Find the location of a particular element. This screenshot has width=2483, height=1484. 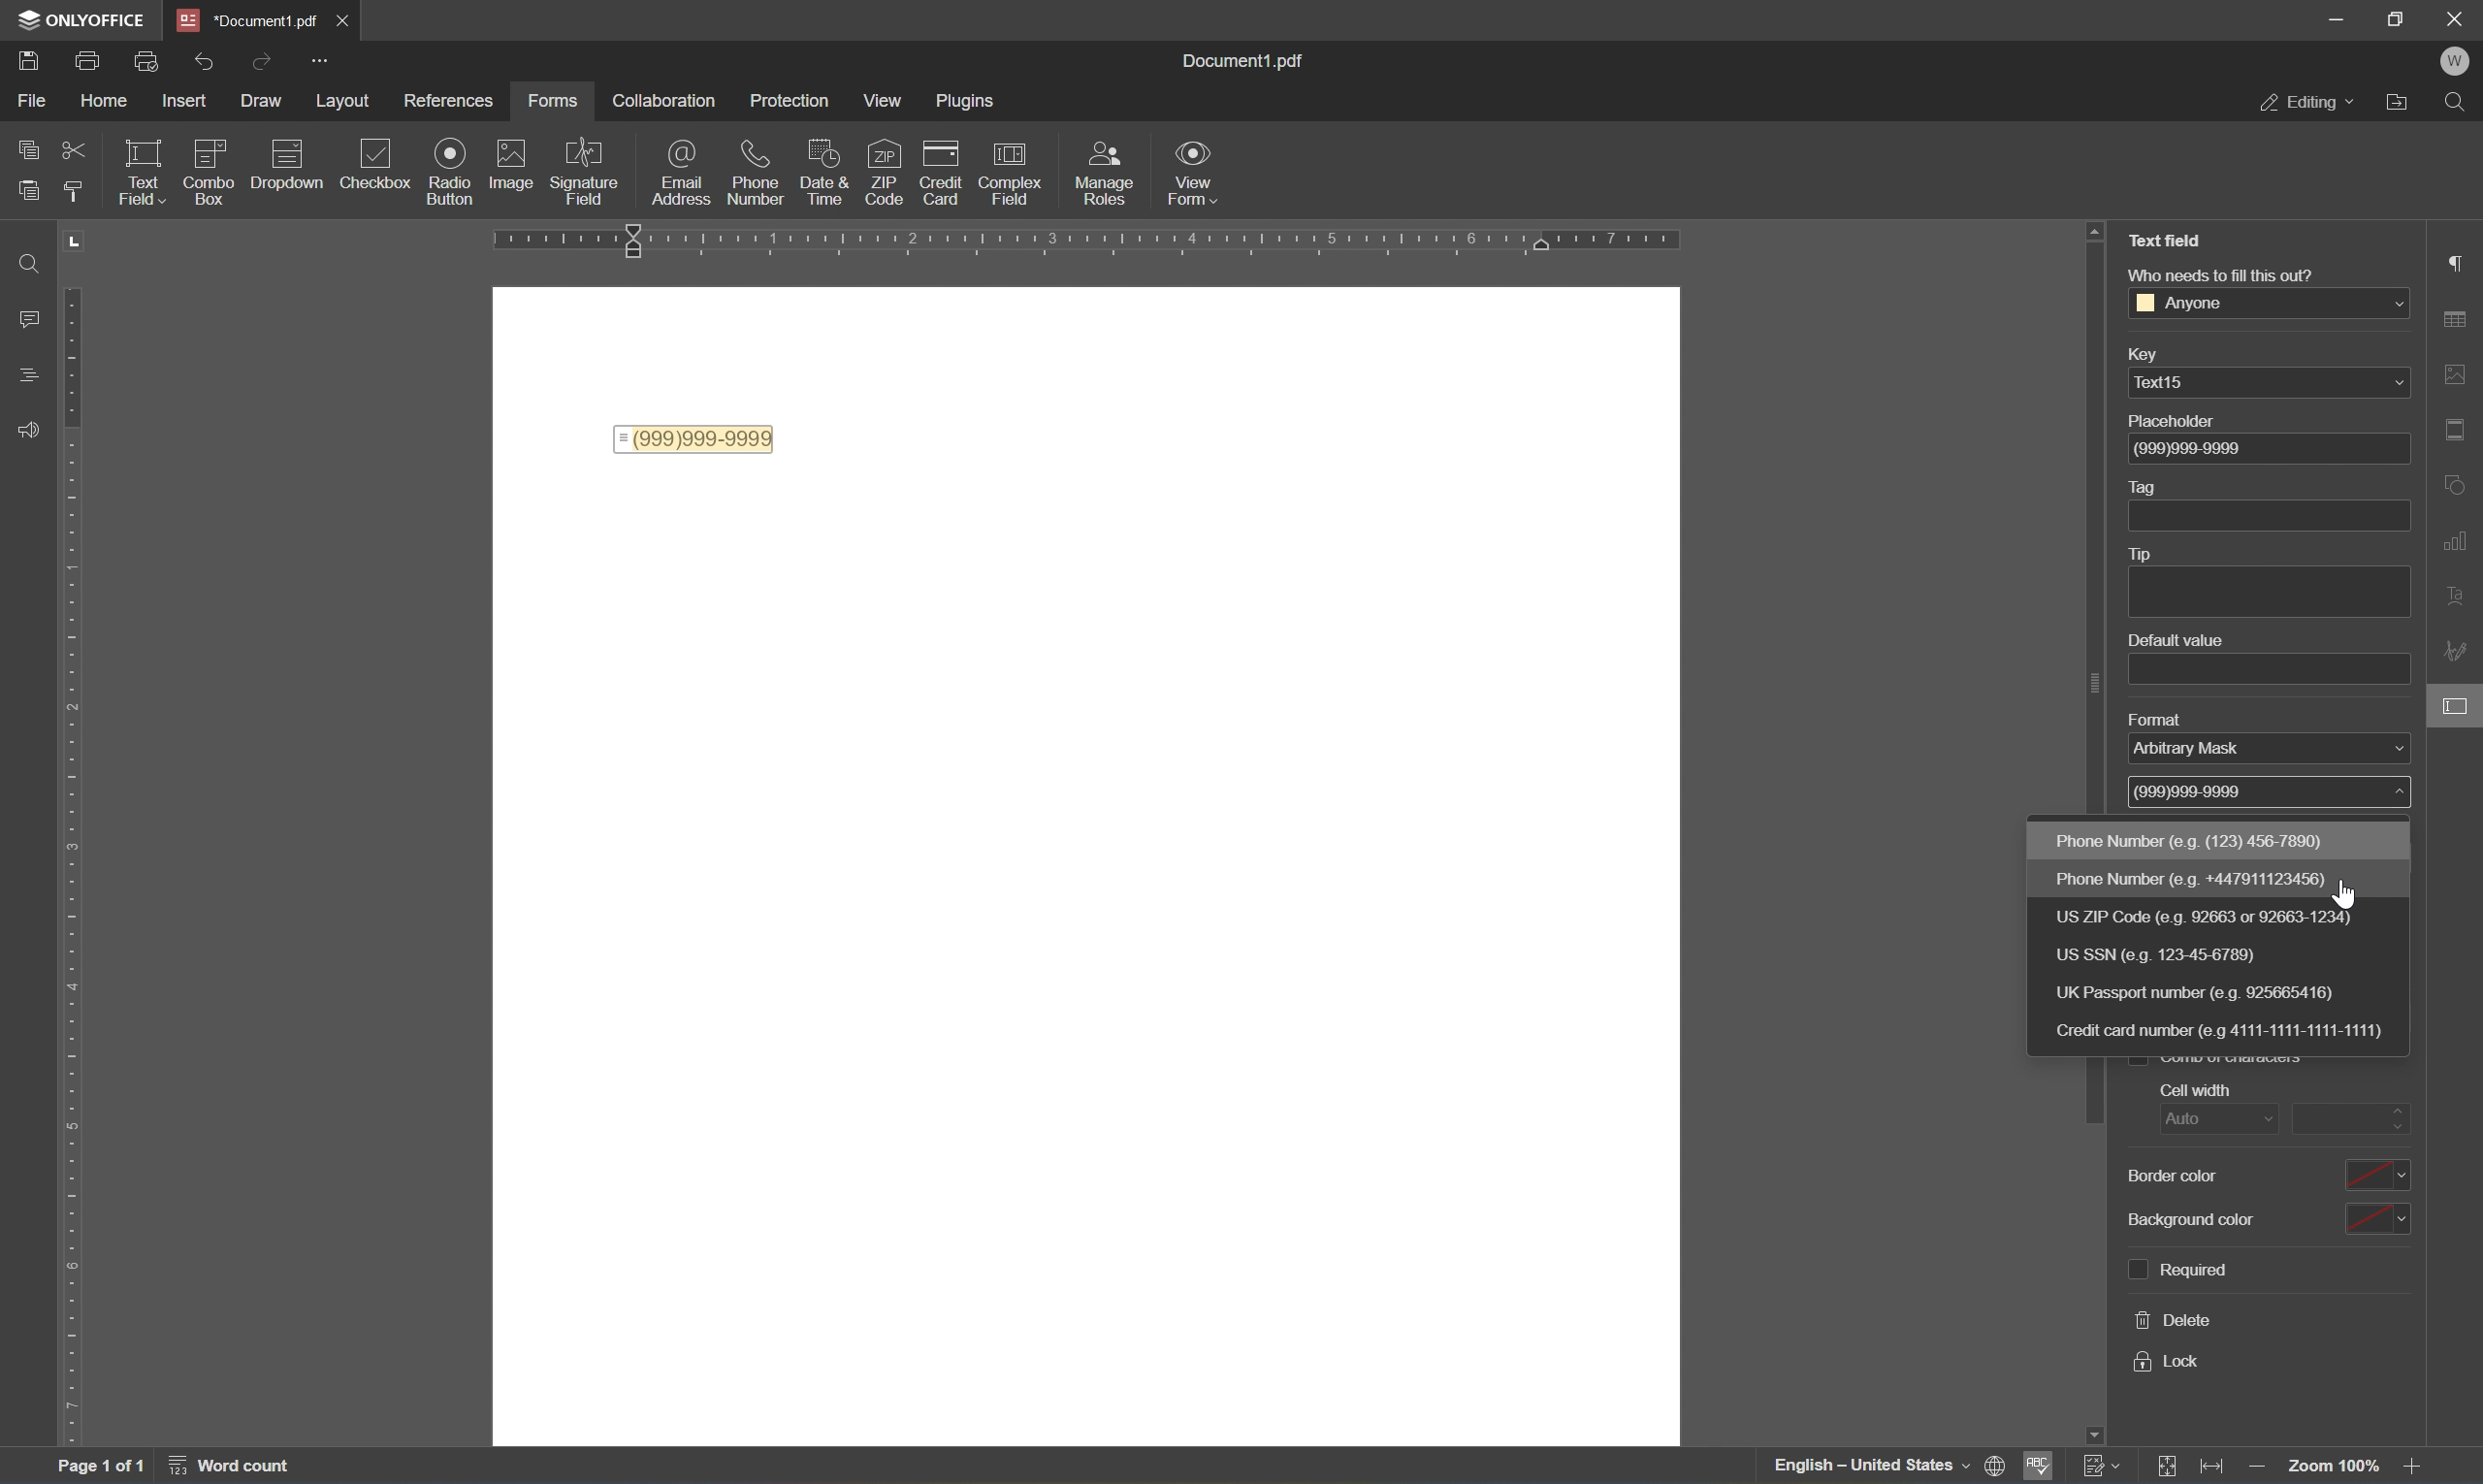

insert phone number is located at coordinates (879, 202).